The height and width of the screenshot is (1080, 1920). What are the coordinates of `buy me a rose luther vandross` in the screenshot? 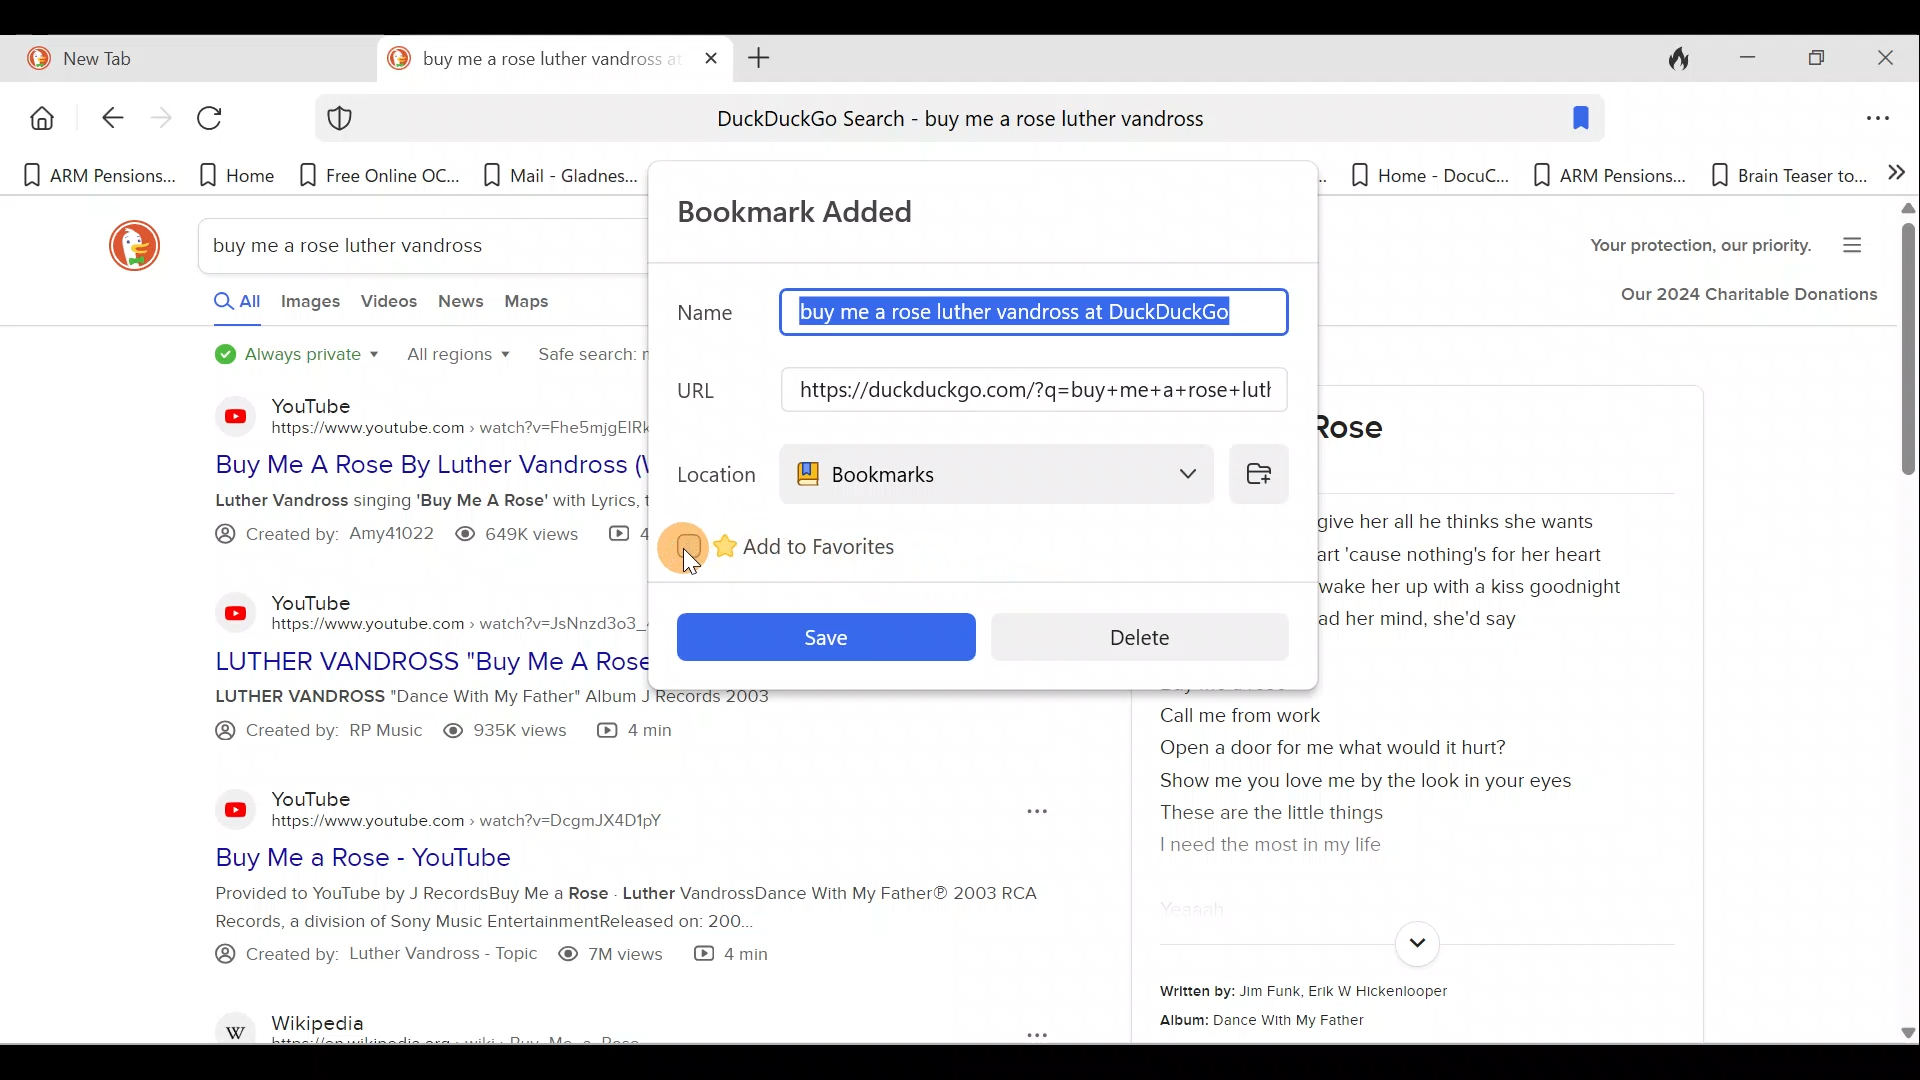 It's located at (532, 59).